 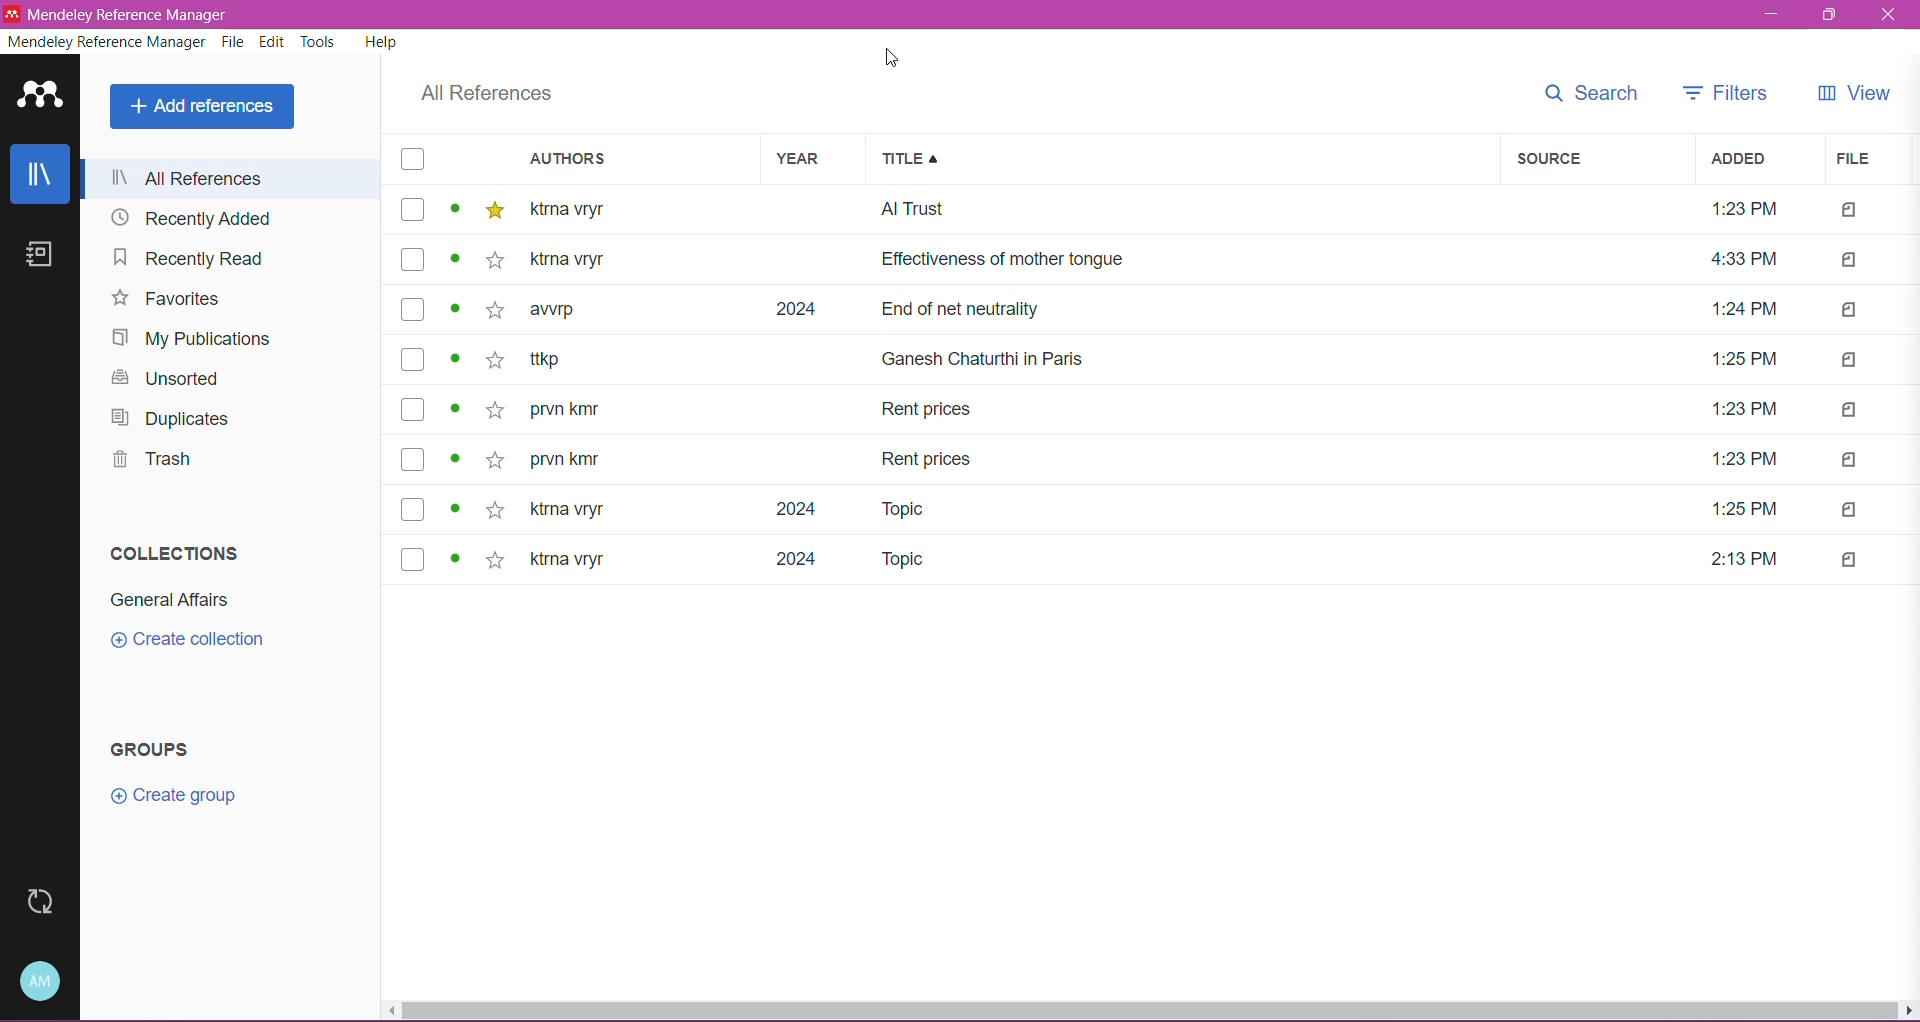 What do you see at coordinates (1155, 509) in the screenshot?
I see `ktrna vryr 2024 Topic 1:25 PM` at bounding box center [1155, 509].